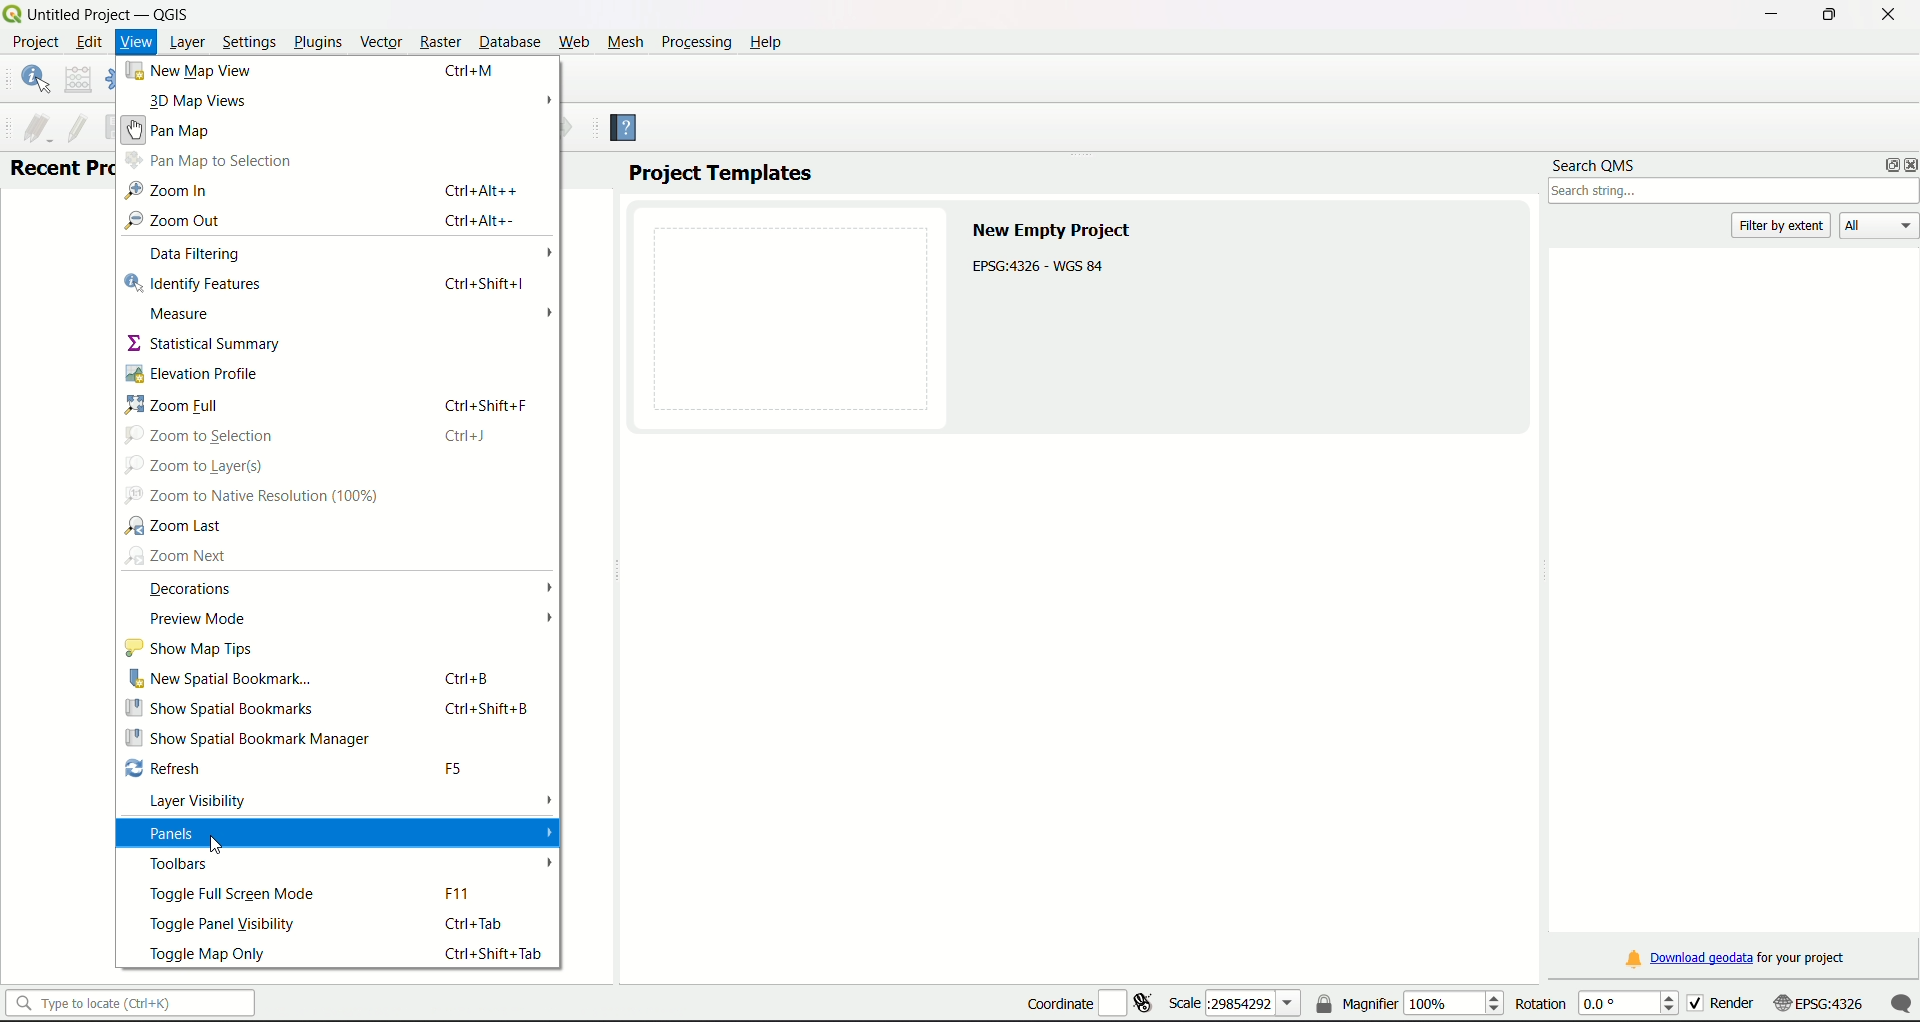  What do you see at coordinates (194, 101) in the screenshot?
I see `3D Map View` at bounding box center [194, 101].